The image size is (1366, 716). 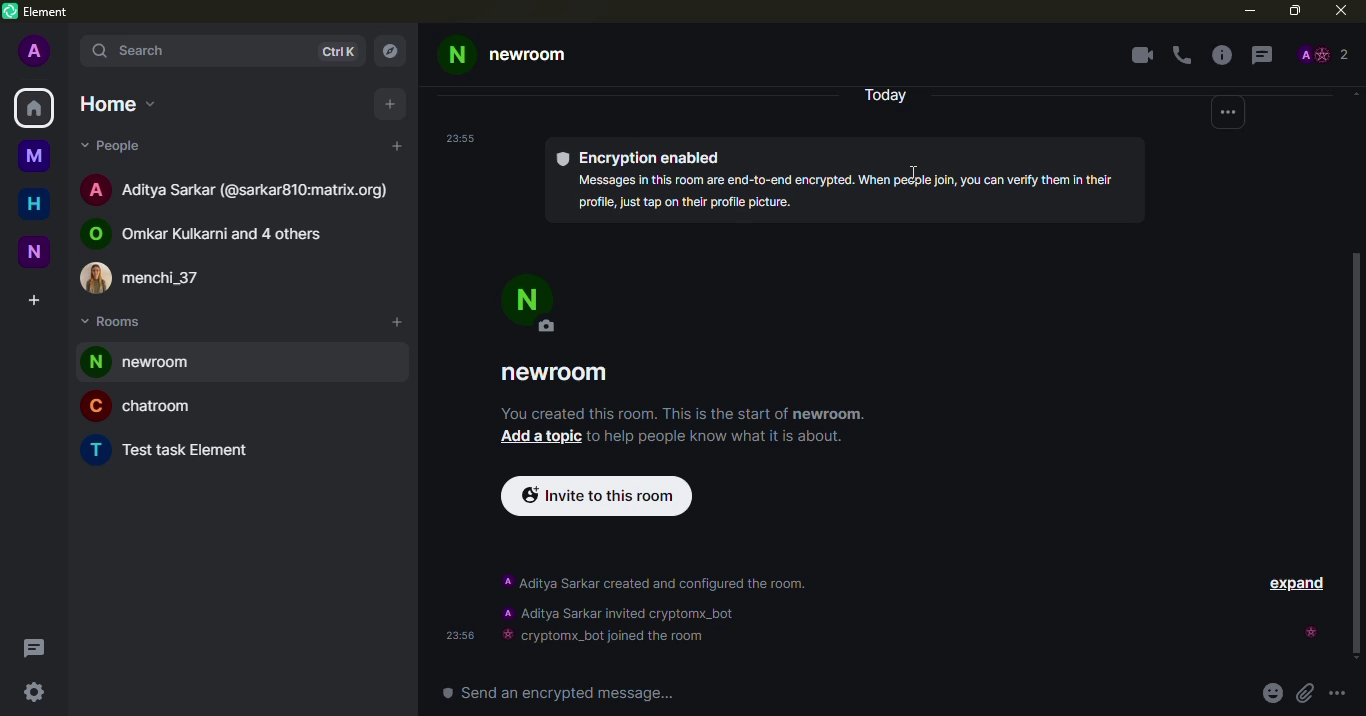 What do you see at coordinates (207, 234) in the screenshot?
I see `Omkar Kulkarni and 4 others` at bounding box center [207, 234].